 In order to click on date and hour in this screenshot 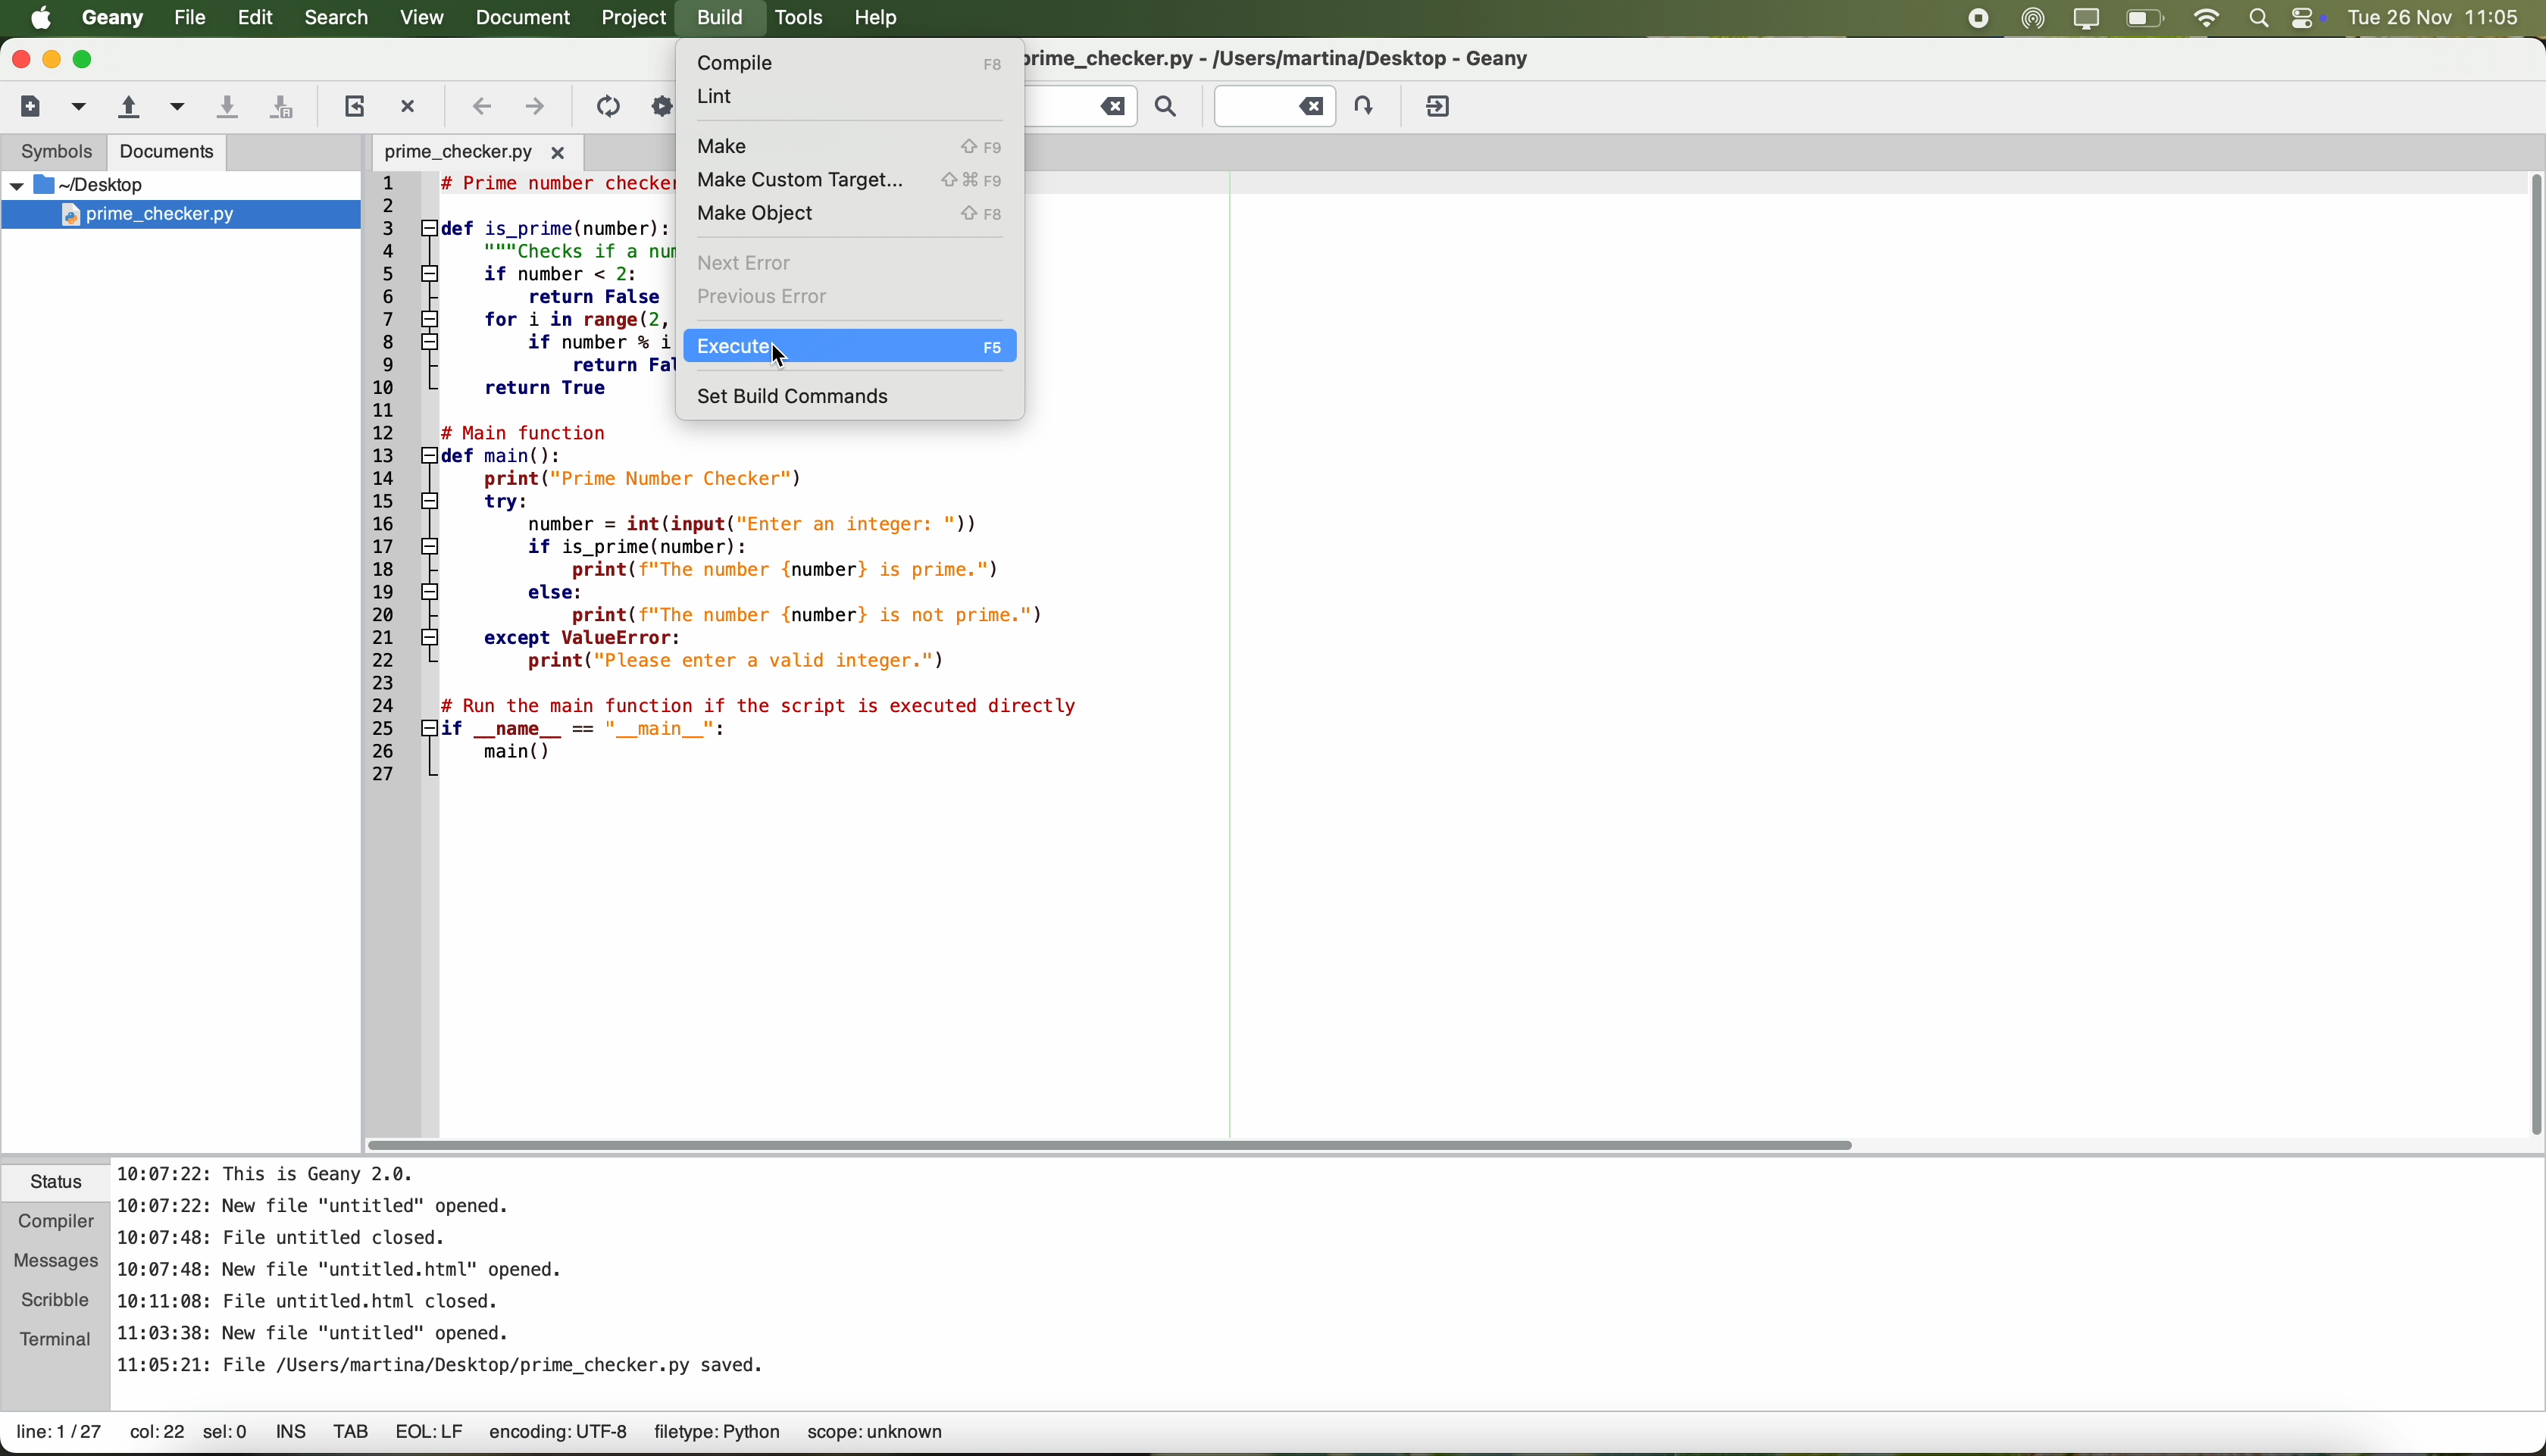, I will do `click(2443, 18)`.